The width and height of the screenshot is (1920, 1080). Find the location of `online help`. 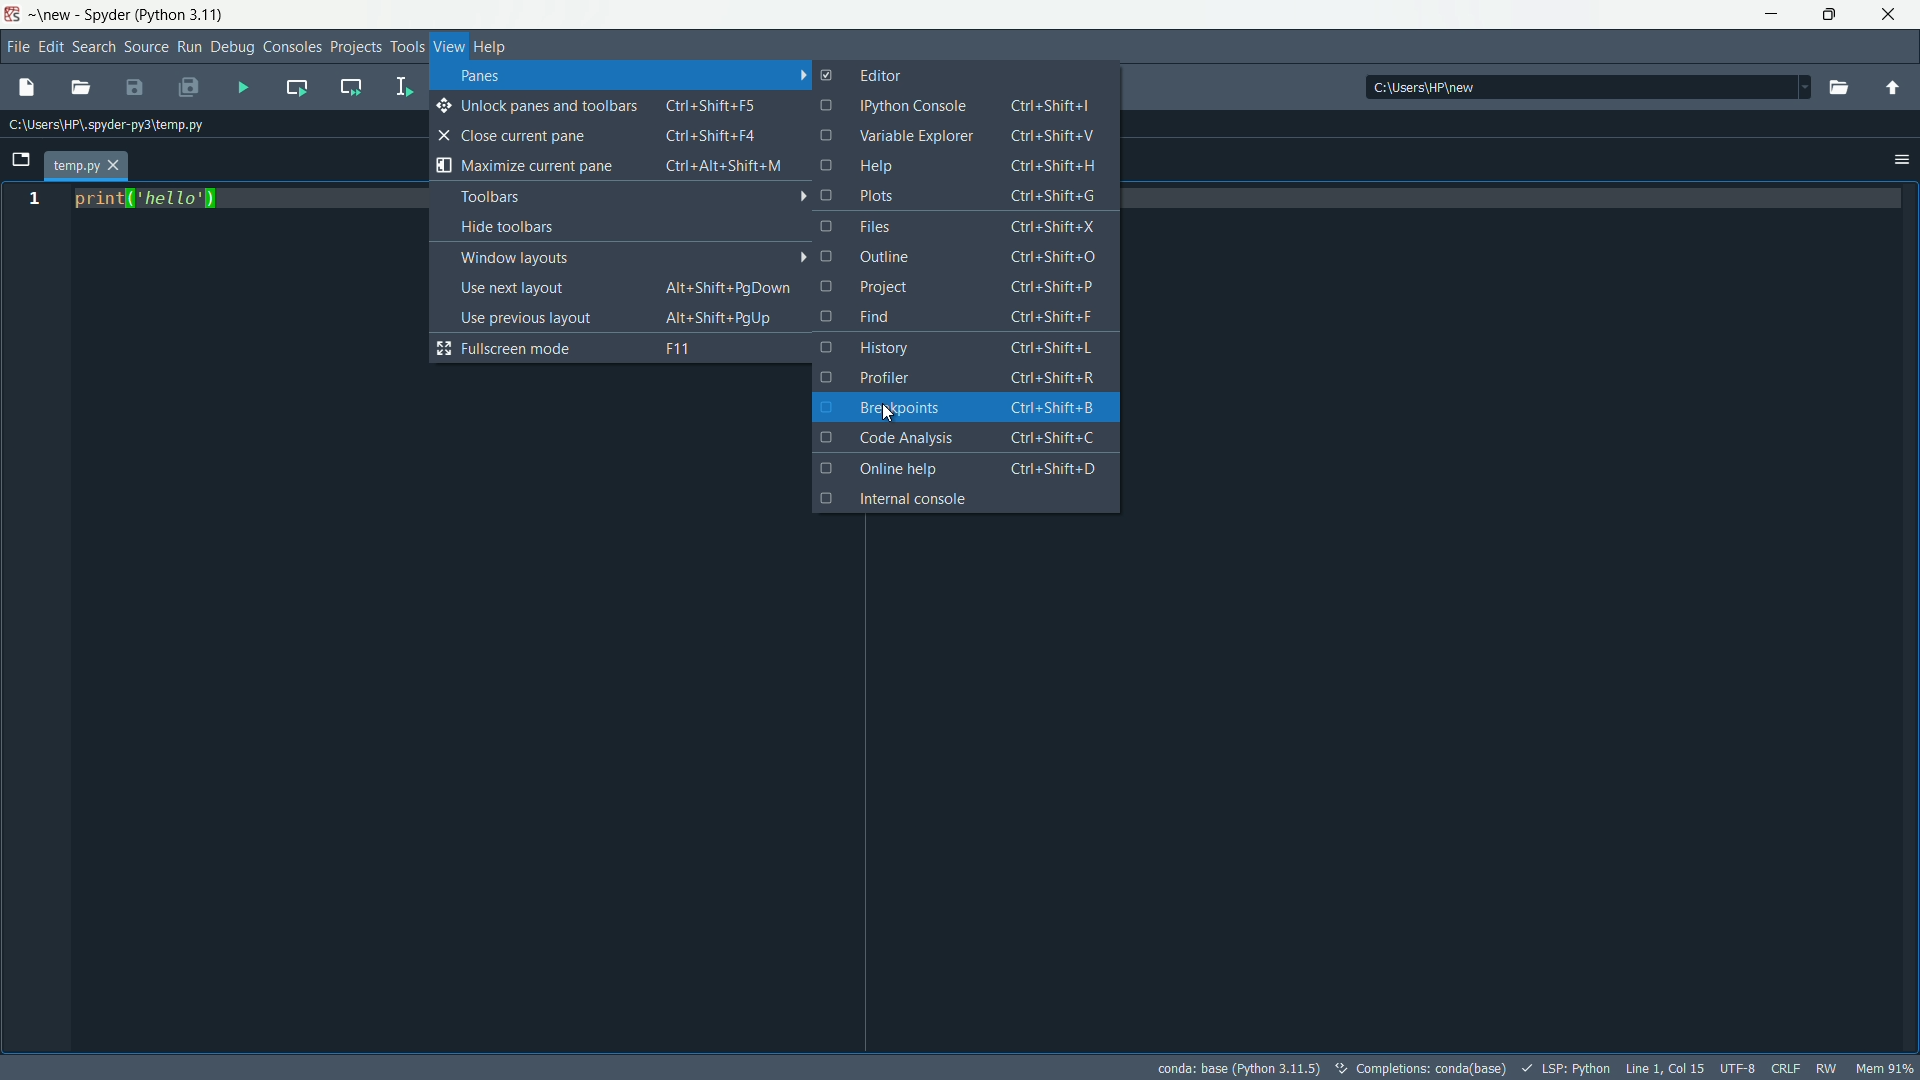

online help is located at coordinates (964, 468).